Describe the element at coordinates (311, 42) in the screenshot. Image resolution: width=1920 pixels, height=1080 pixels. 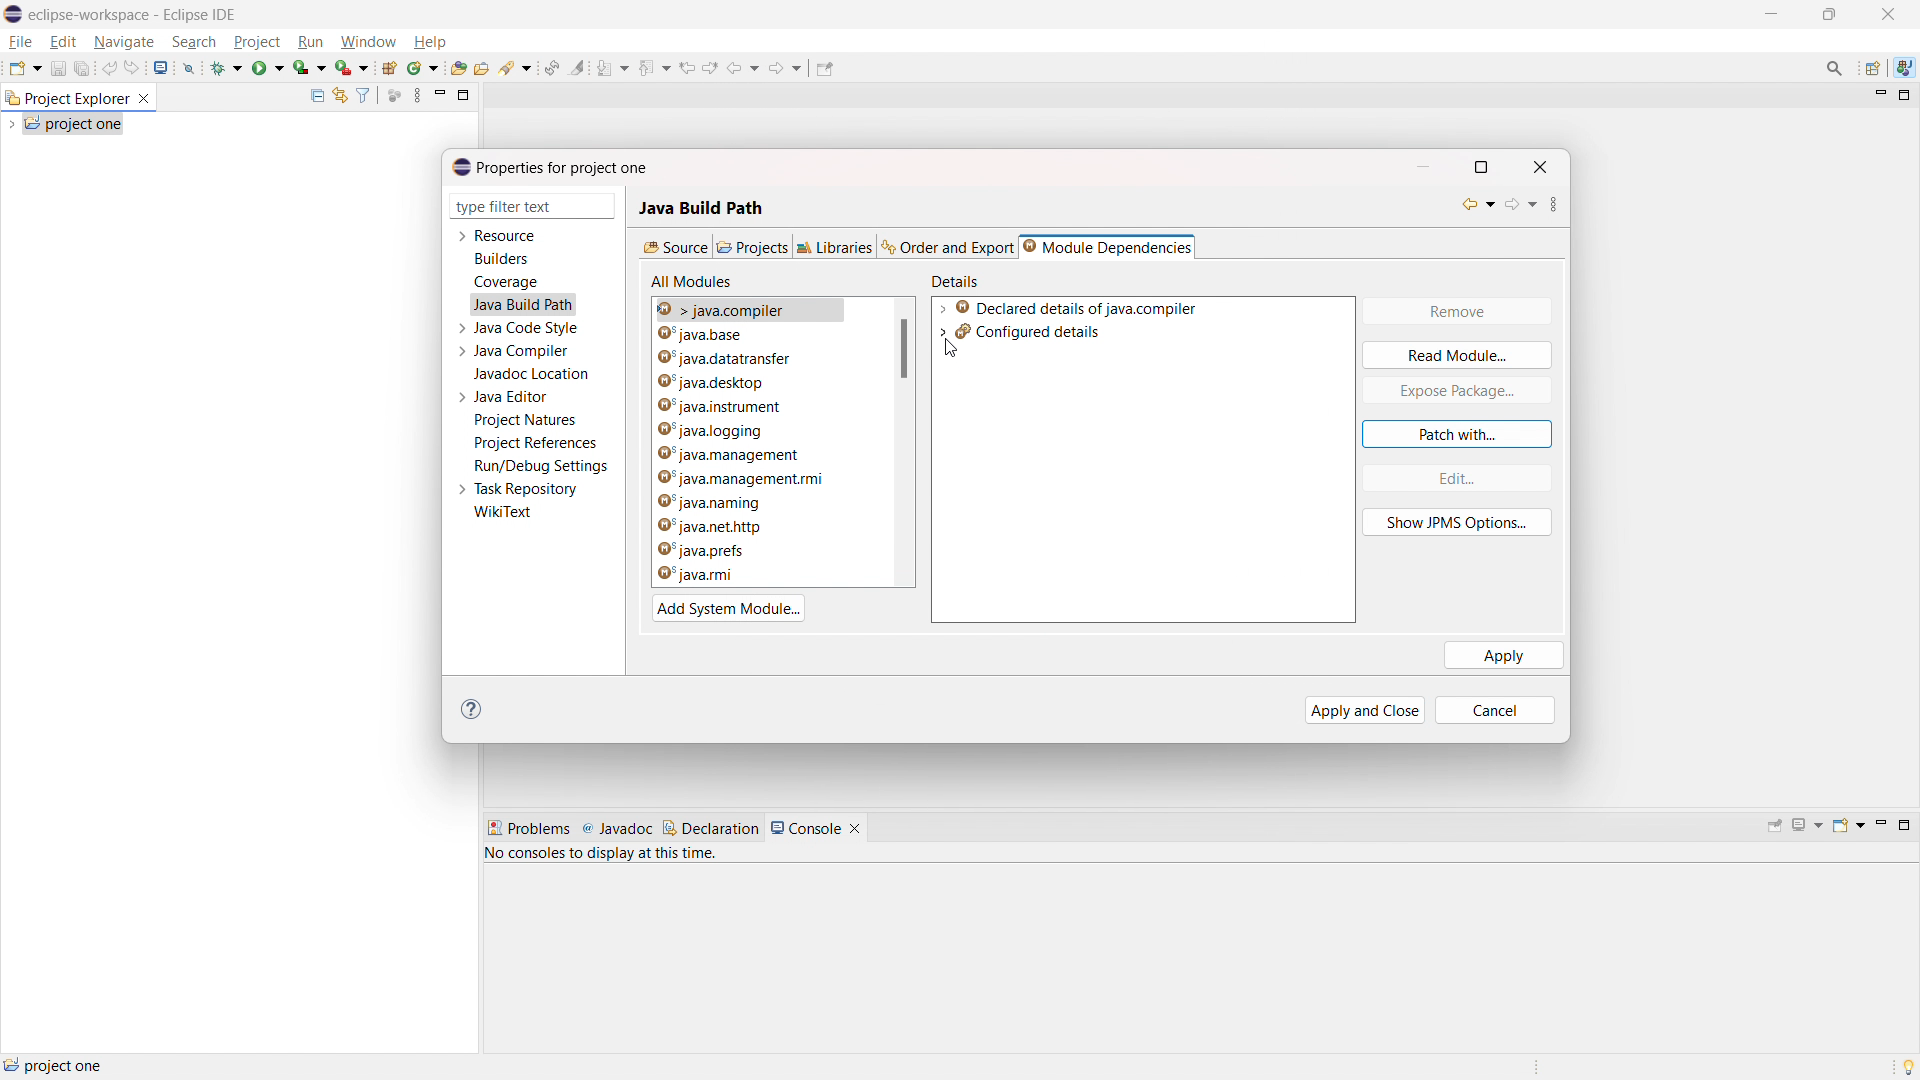
I see `run` at that location.